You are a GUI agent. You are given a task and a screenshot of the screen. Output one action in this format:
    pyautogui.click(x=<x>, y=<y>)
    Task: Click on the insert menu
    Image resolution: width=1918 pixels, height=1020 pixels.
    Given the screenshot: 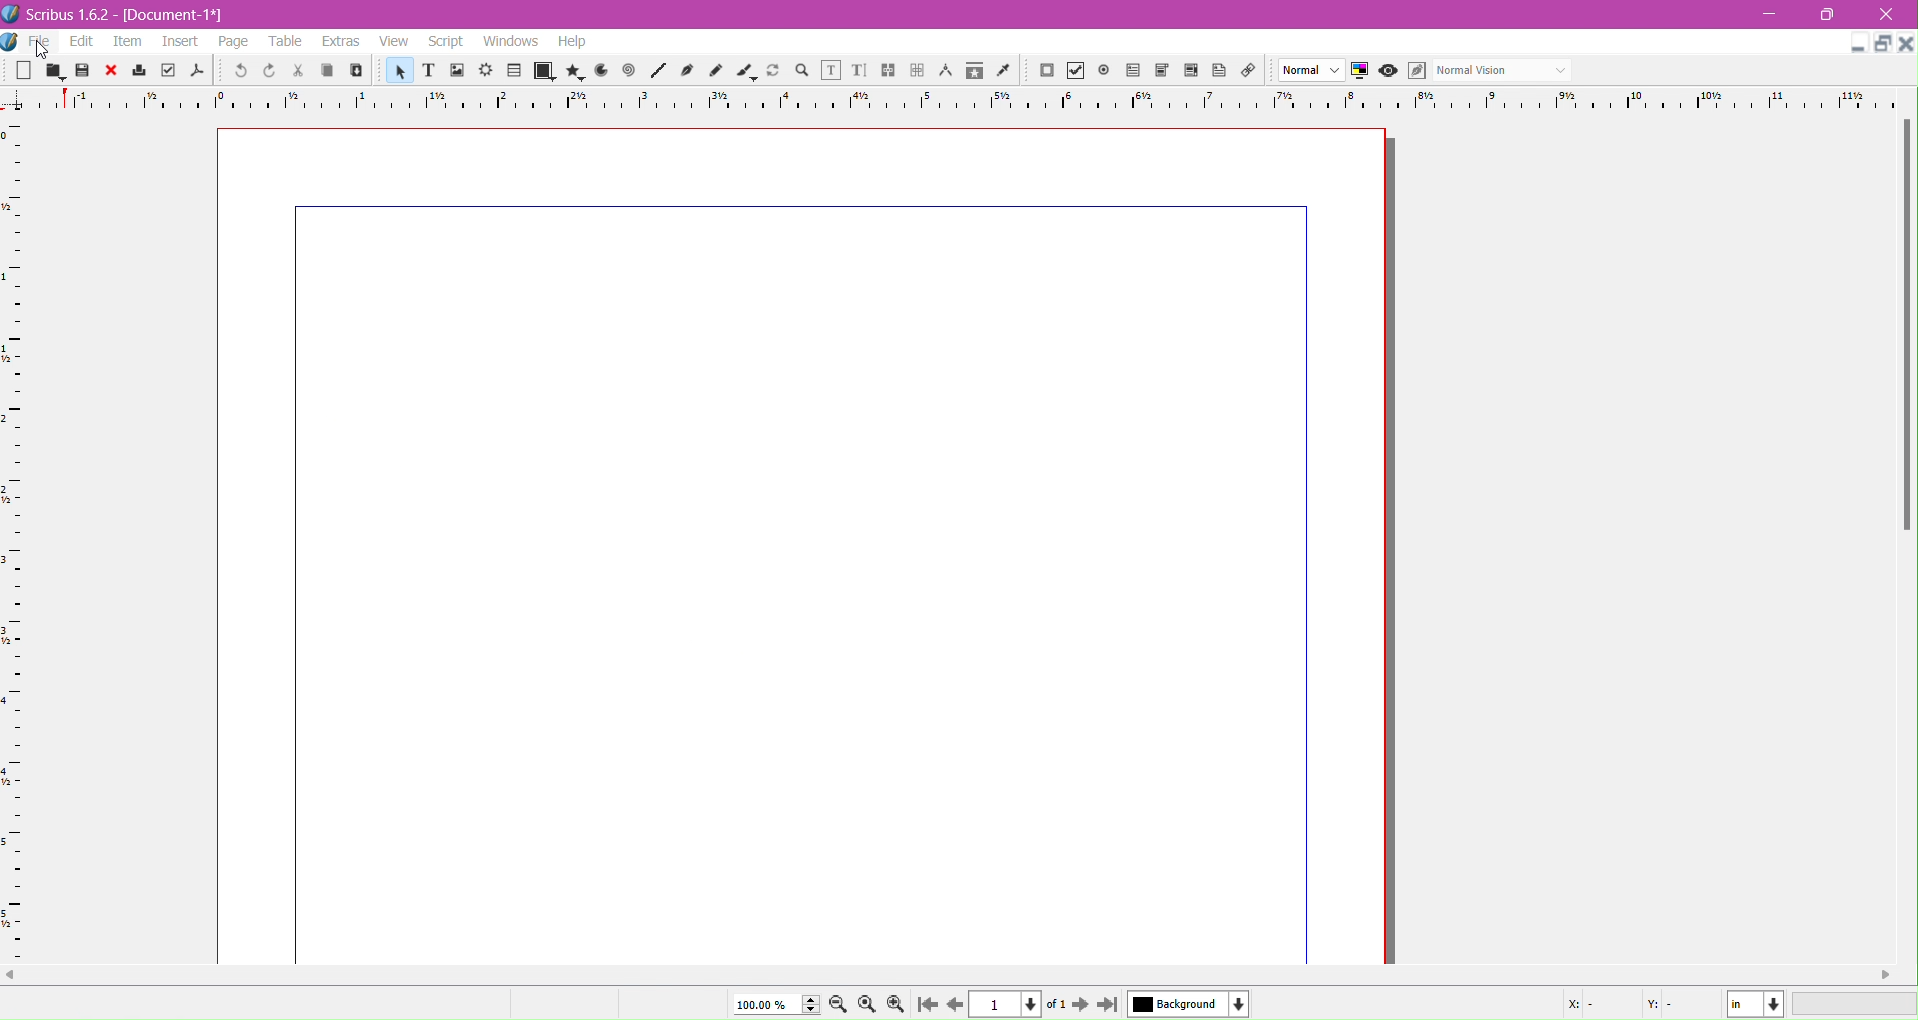 What is the action you would take?
    pyautogui.click(x=180, y=43)
    